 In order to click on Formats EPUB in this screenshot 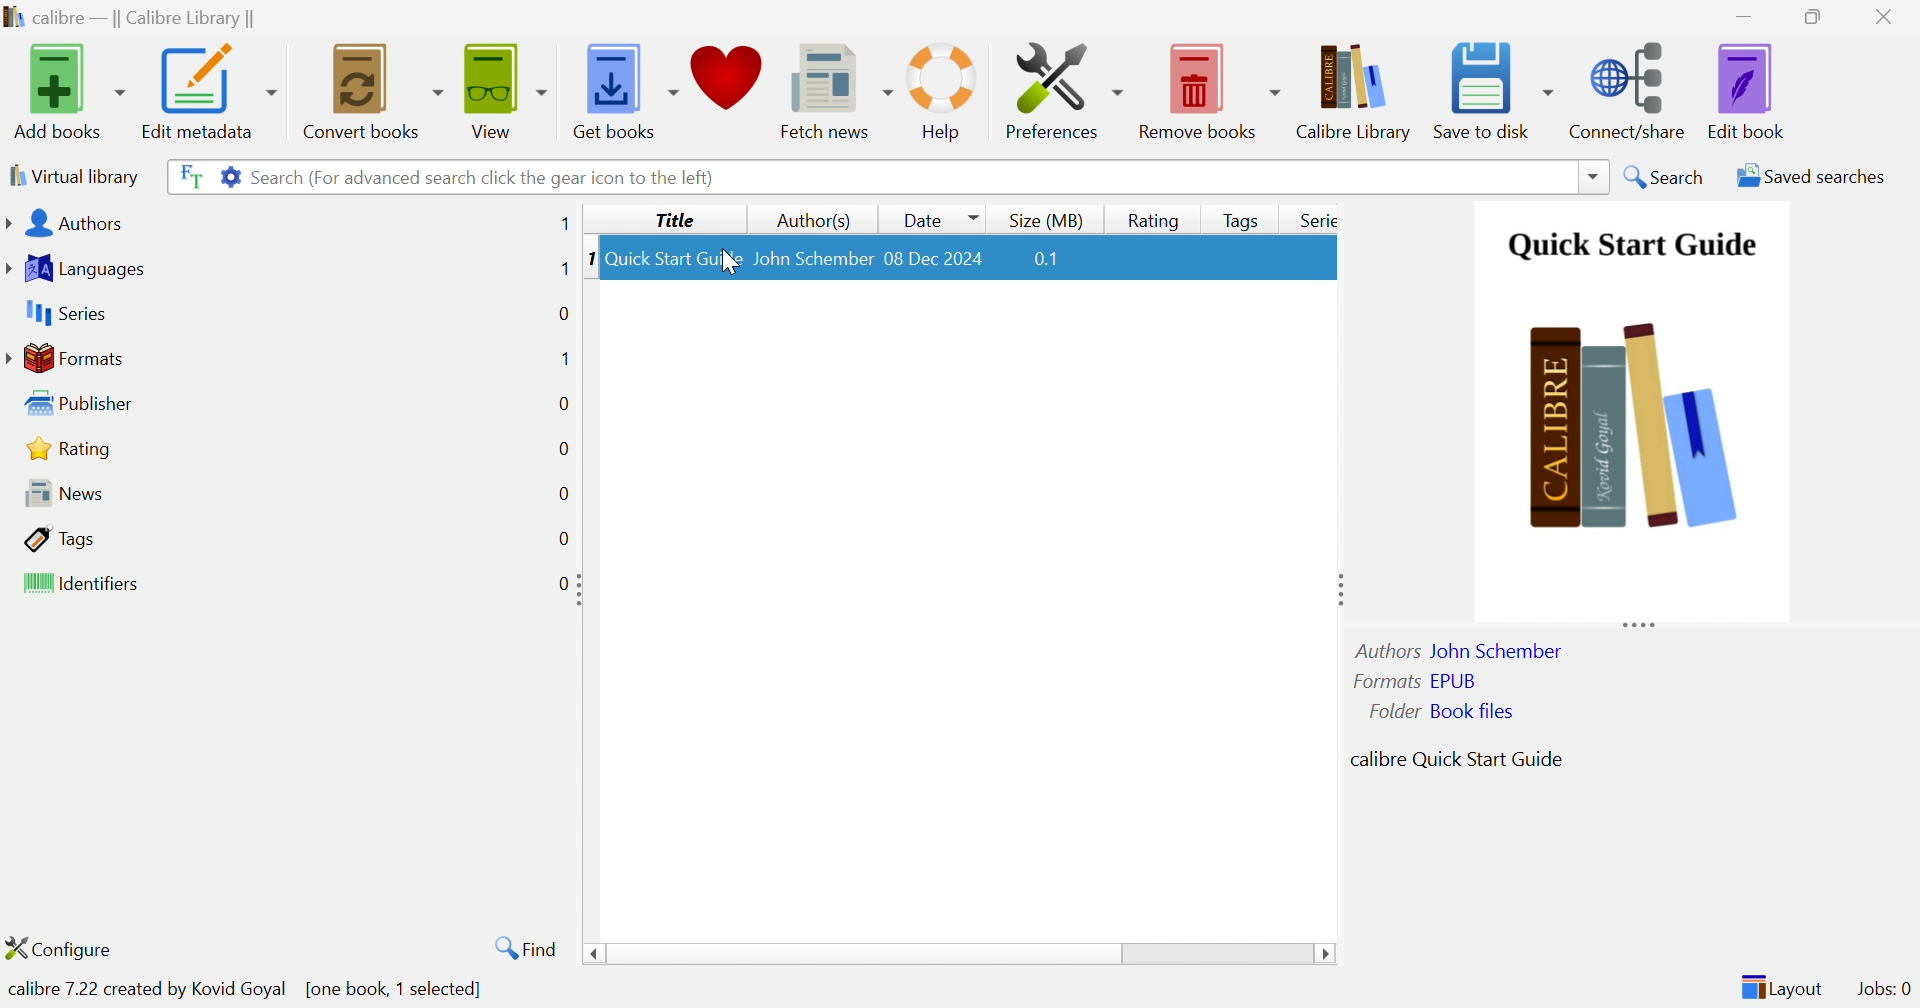, I will do `click(1415, 680)`.